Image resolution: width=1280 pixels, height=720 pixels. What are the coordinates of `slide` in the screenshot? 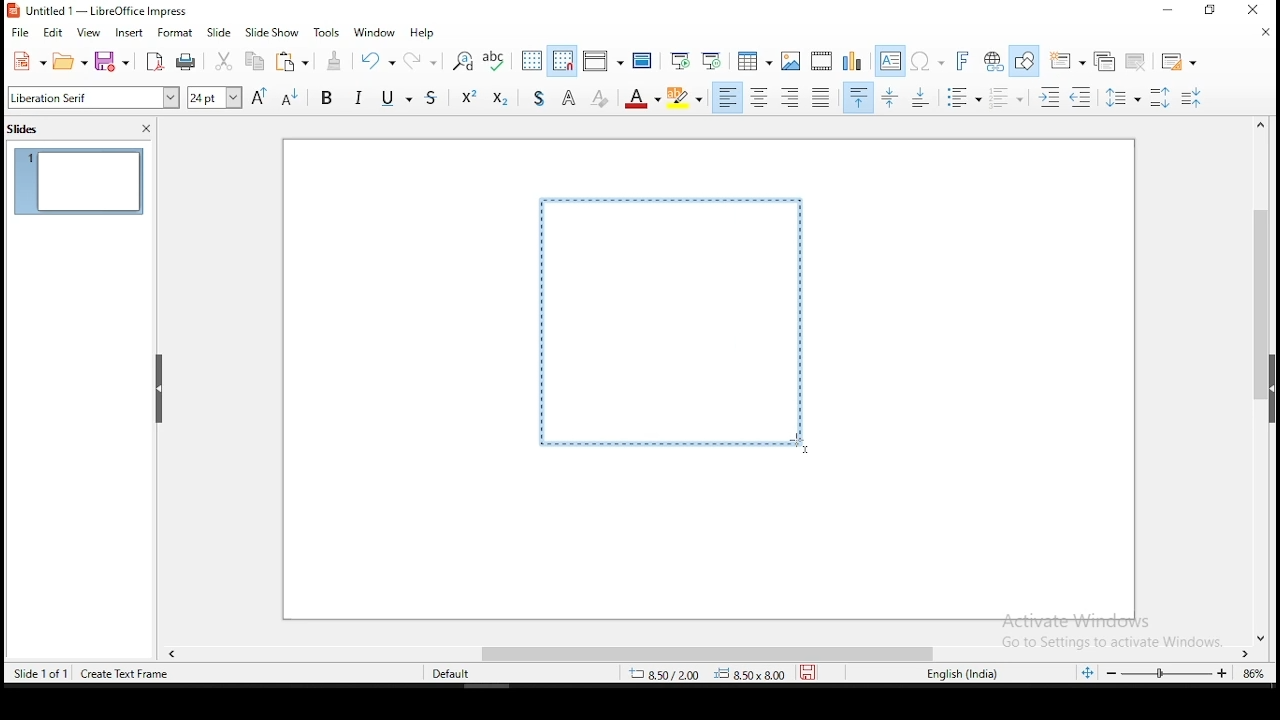 It's located at (79, 183).